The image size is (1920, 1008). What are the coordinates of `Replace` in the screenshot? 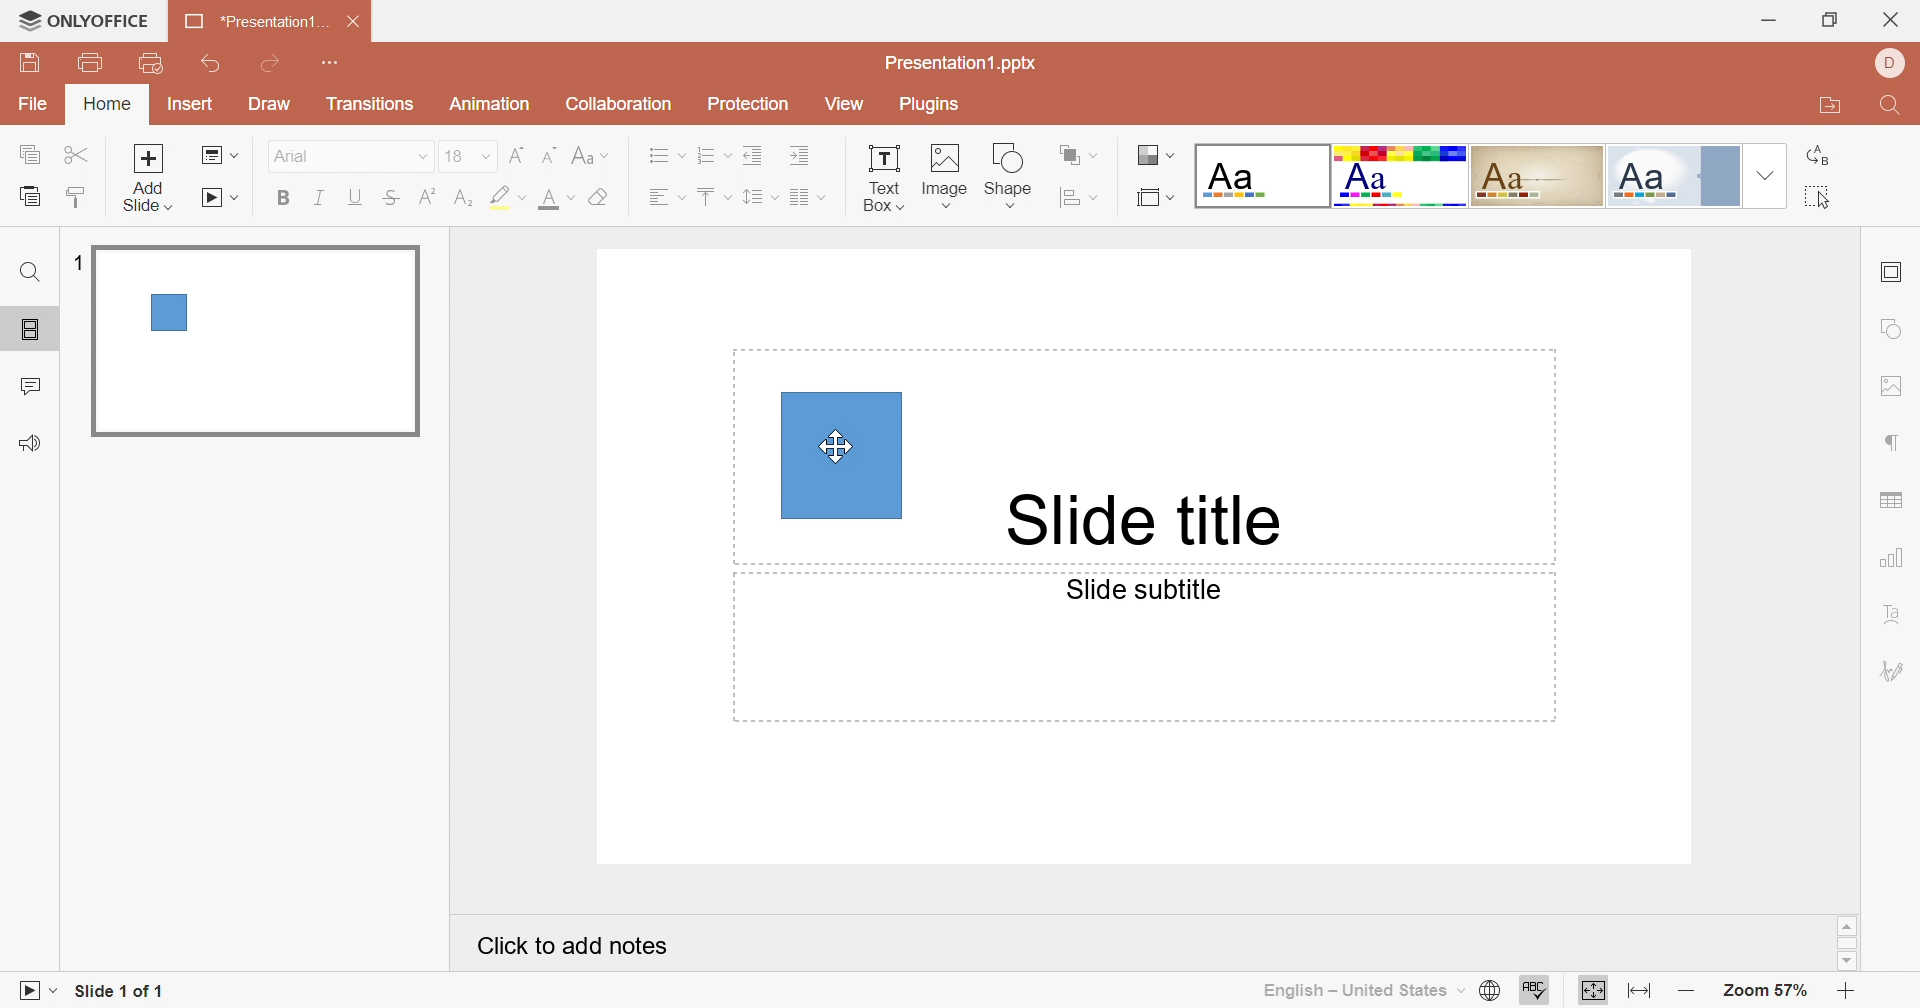 It's located at (1816, 150).